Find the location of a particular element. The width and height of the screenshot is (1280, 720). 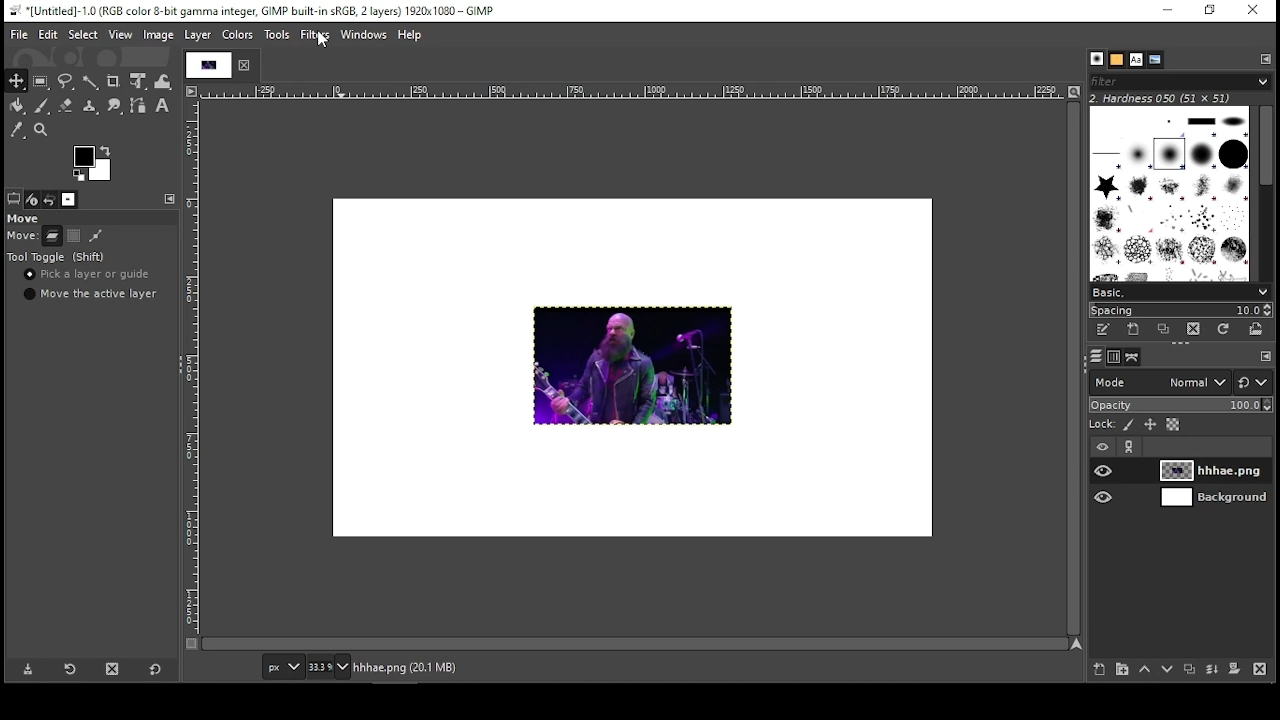

scroll bar is located at coordinates (1076, 368).